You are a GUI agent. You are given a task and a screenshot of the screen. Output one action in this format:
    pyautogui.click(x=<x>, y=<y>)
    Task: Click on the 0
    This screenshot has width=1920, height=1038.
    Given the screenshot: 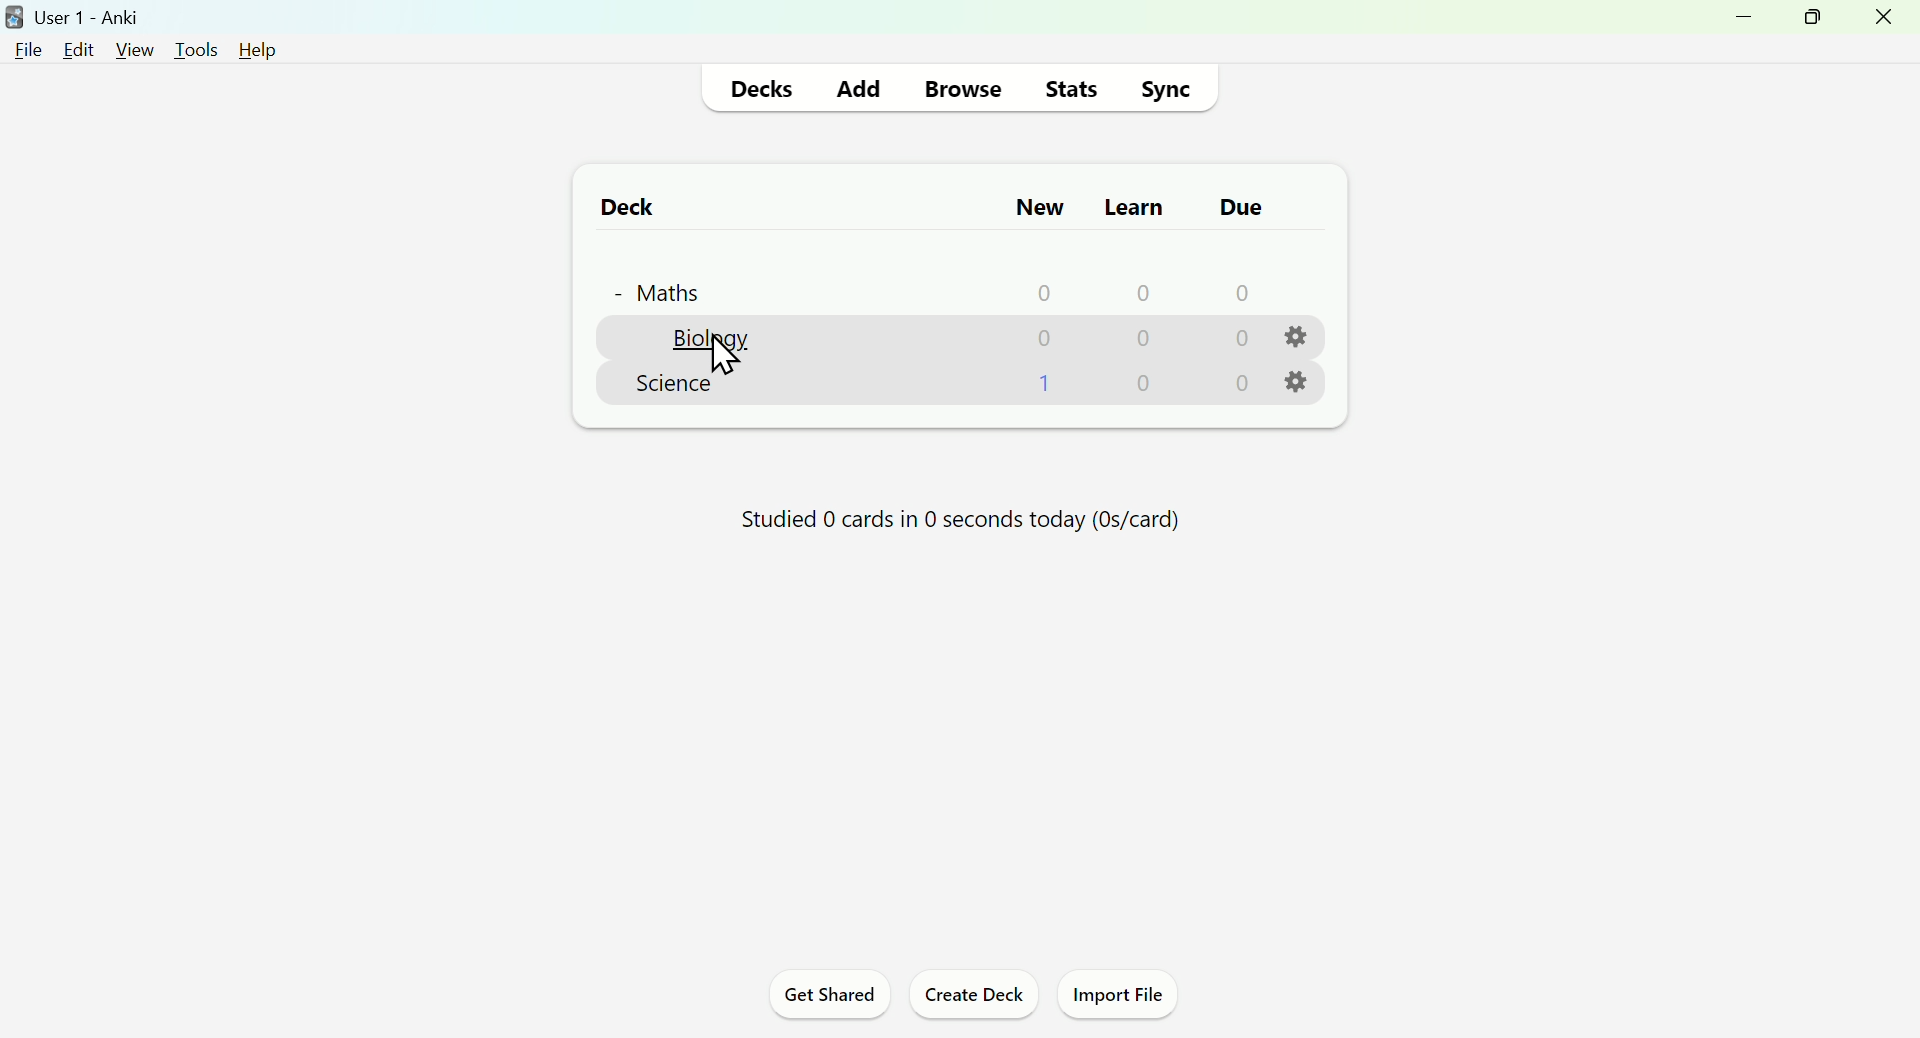 What is the action you would take?
    pyautogui.click(x=1243, y=387)
    